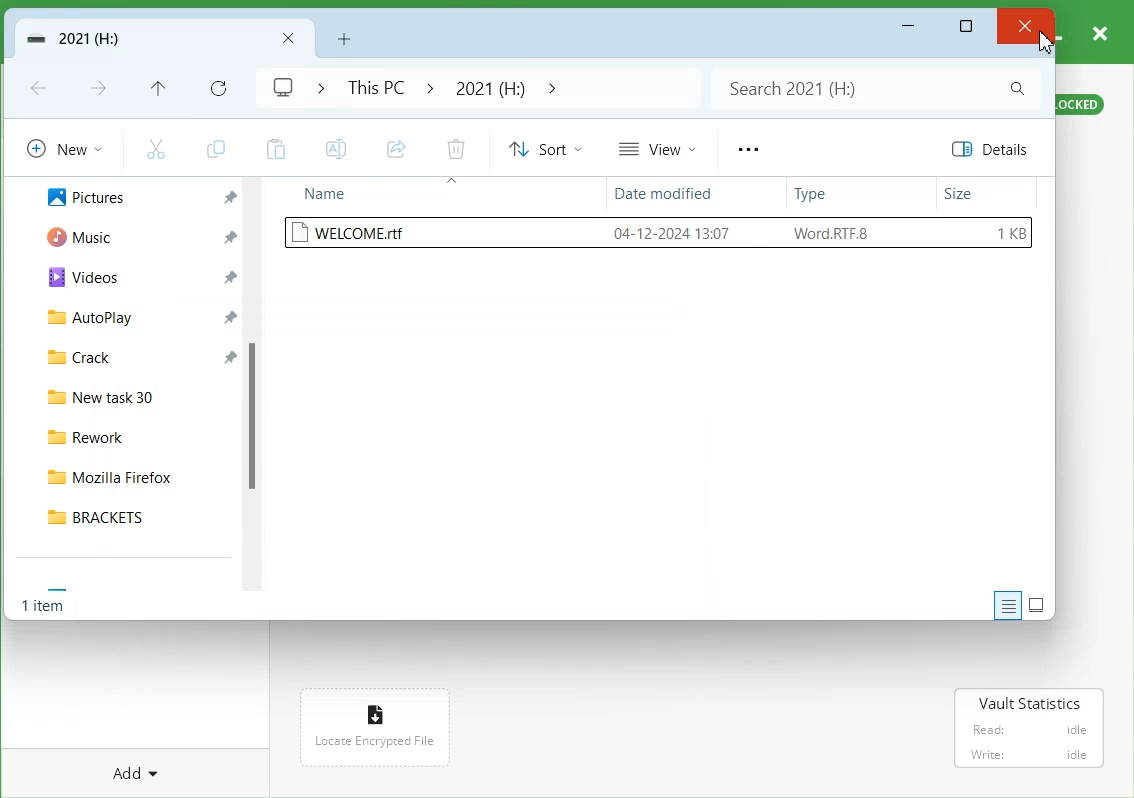  Describe the element at coordinates (228, 239) in the screenshot. I see `Pin a file` at that location.